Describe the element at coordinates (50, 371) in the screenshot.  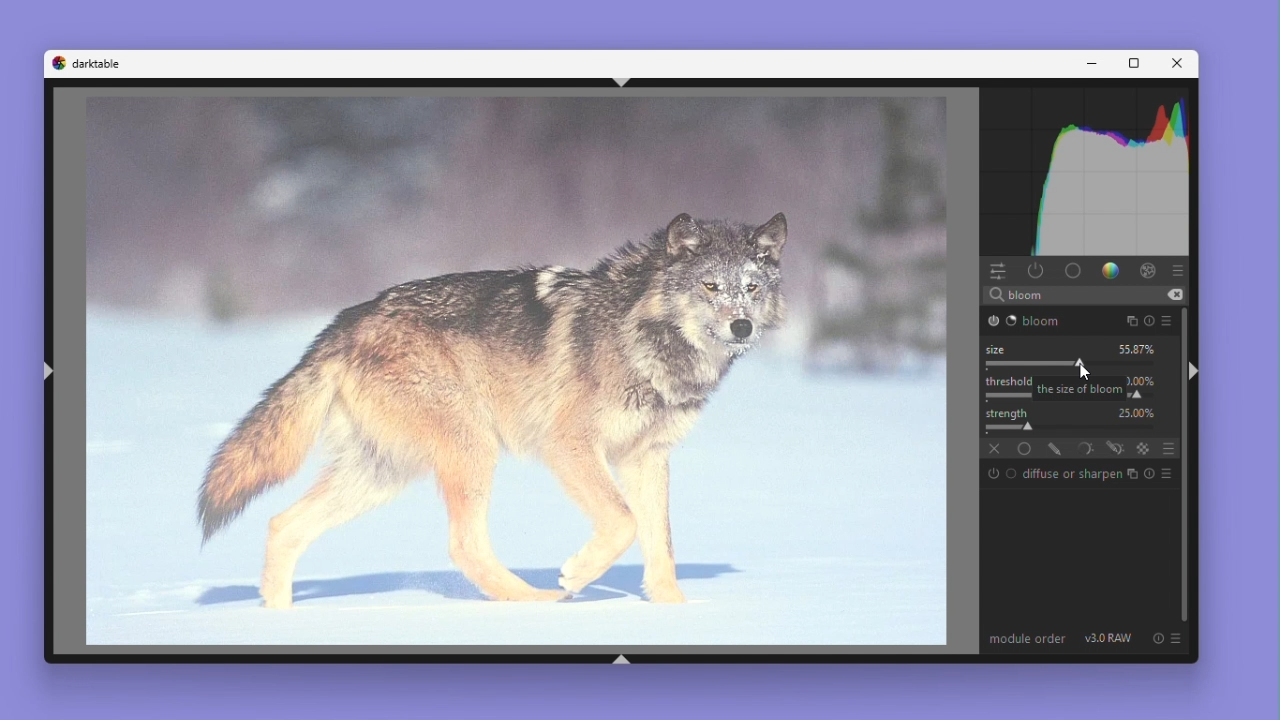
I see `shift+ctrl+l` at that location.